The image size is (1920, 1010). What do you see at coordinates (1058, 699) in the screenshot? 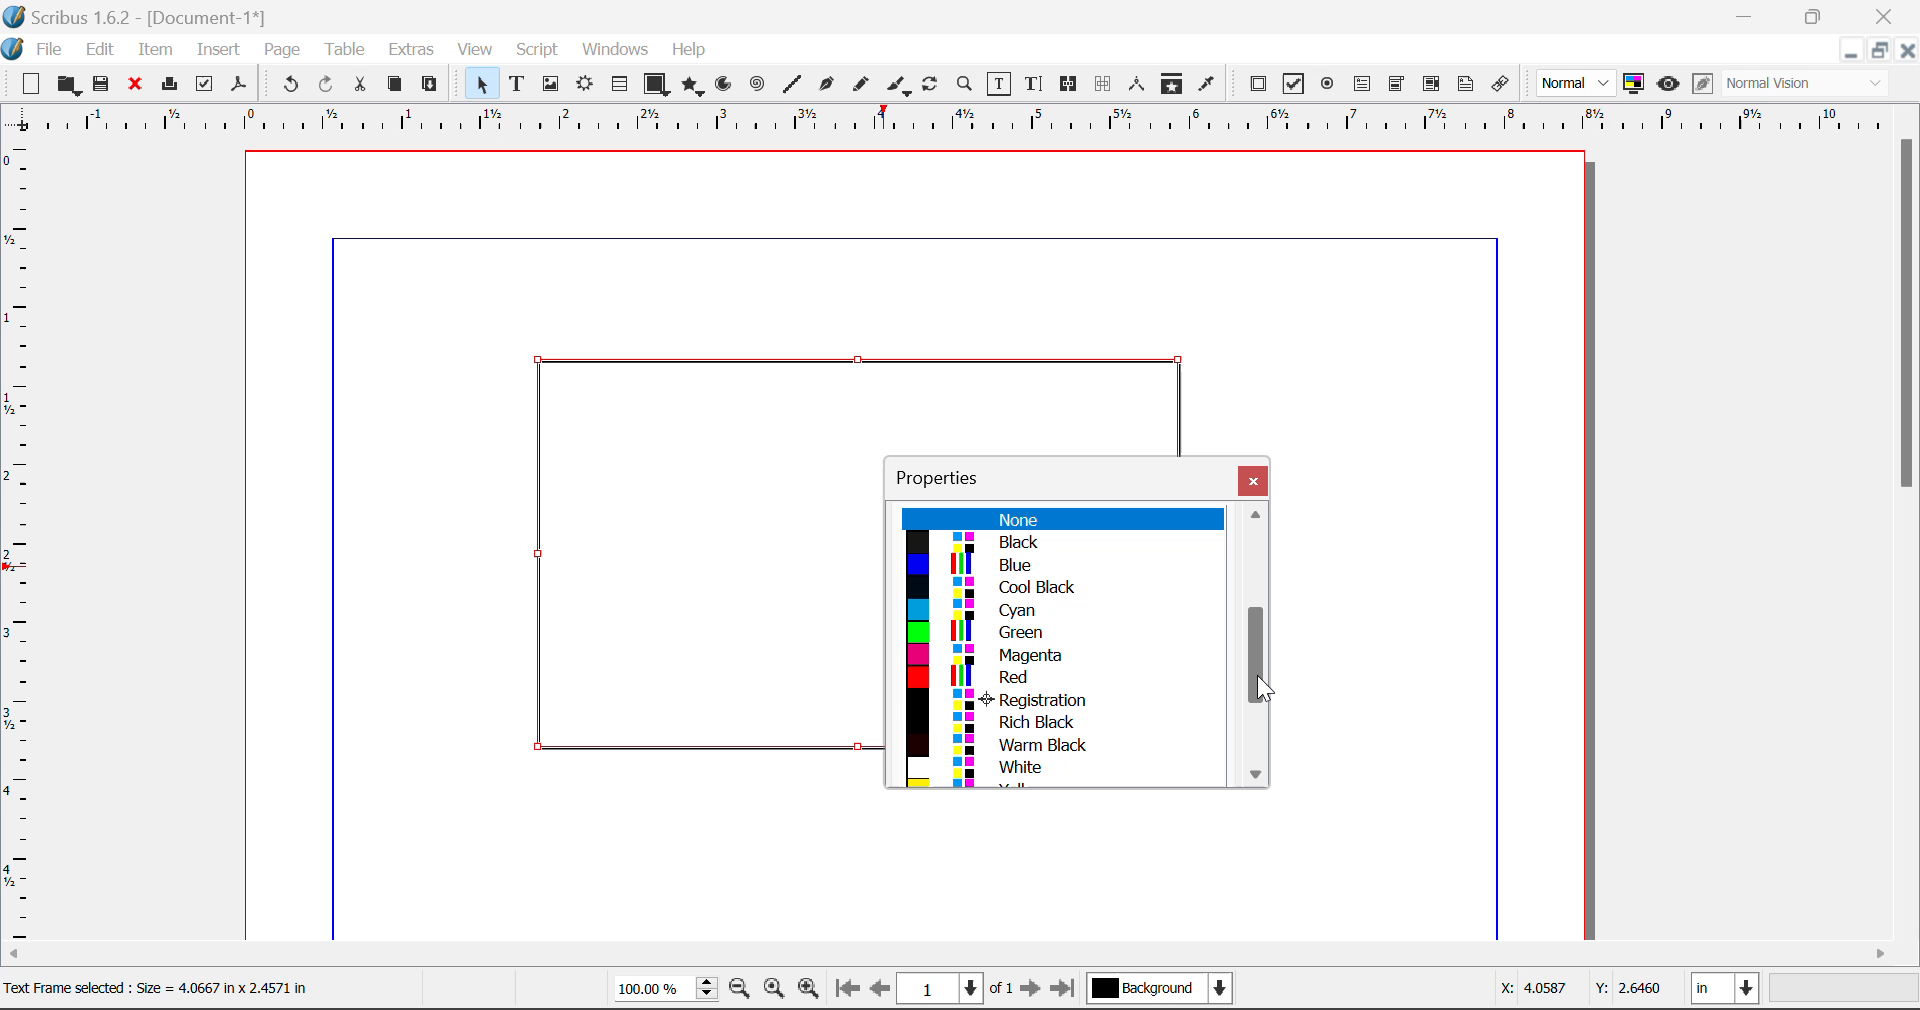
I see `Registration` at bounding box center [1058, 699].